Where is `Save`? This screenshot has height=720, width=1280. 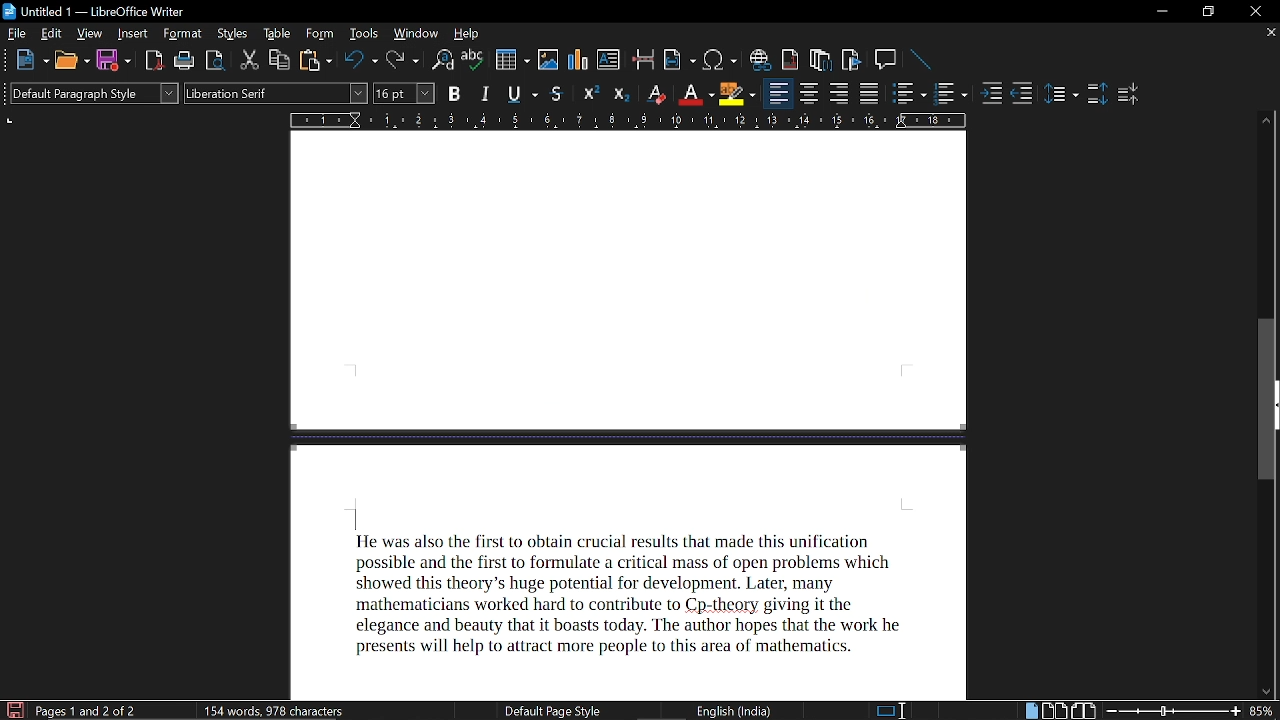 Save is located at coordinates (13, 709).